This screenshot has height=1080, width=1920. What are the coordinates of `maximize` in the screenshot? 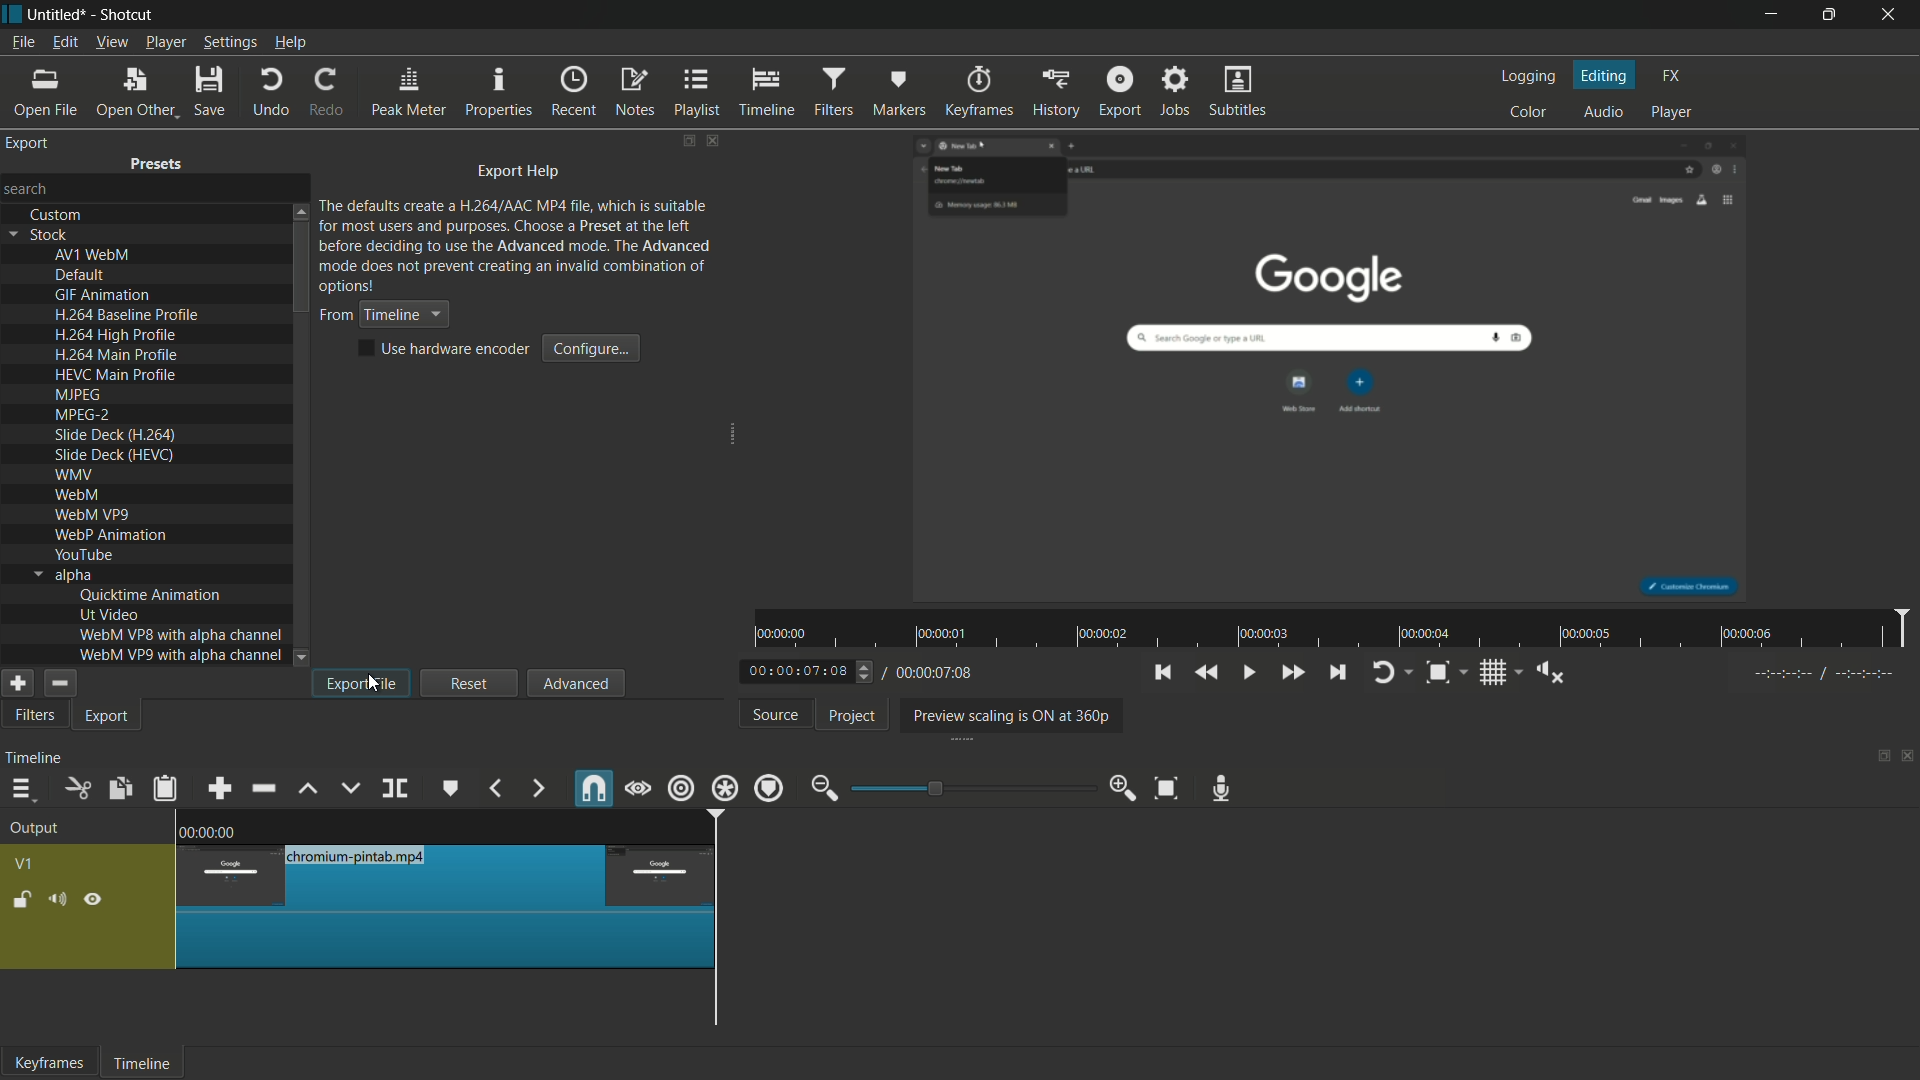 It's located at (1829, 15).